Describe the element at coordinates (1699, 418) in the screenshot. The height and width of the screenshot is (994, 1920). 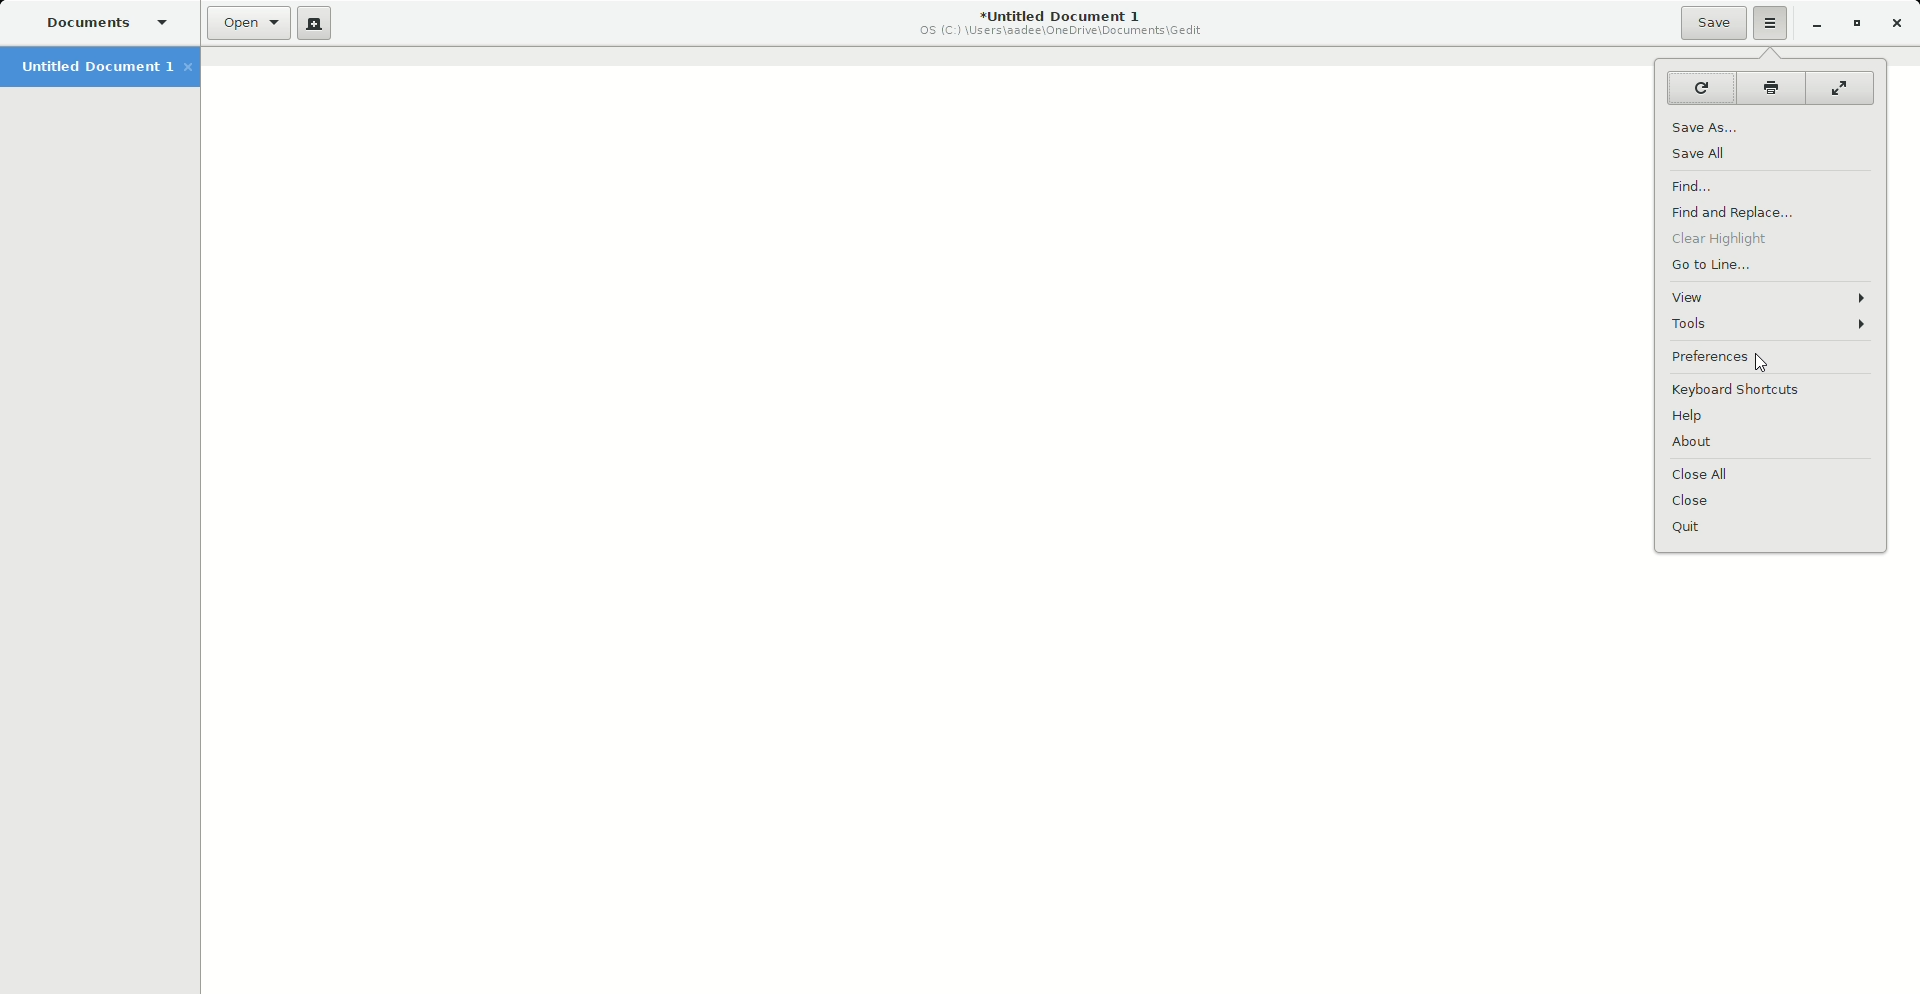
I see `Help` at that location.